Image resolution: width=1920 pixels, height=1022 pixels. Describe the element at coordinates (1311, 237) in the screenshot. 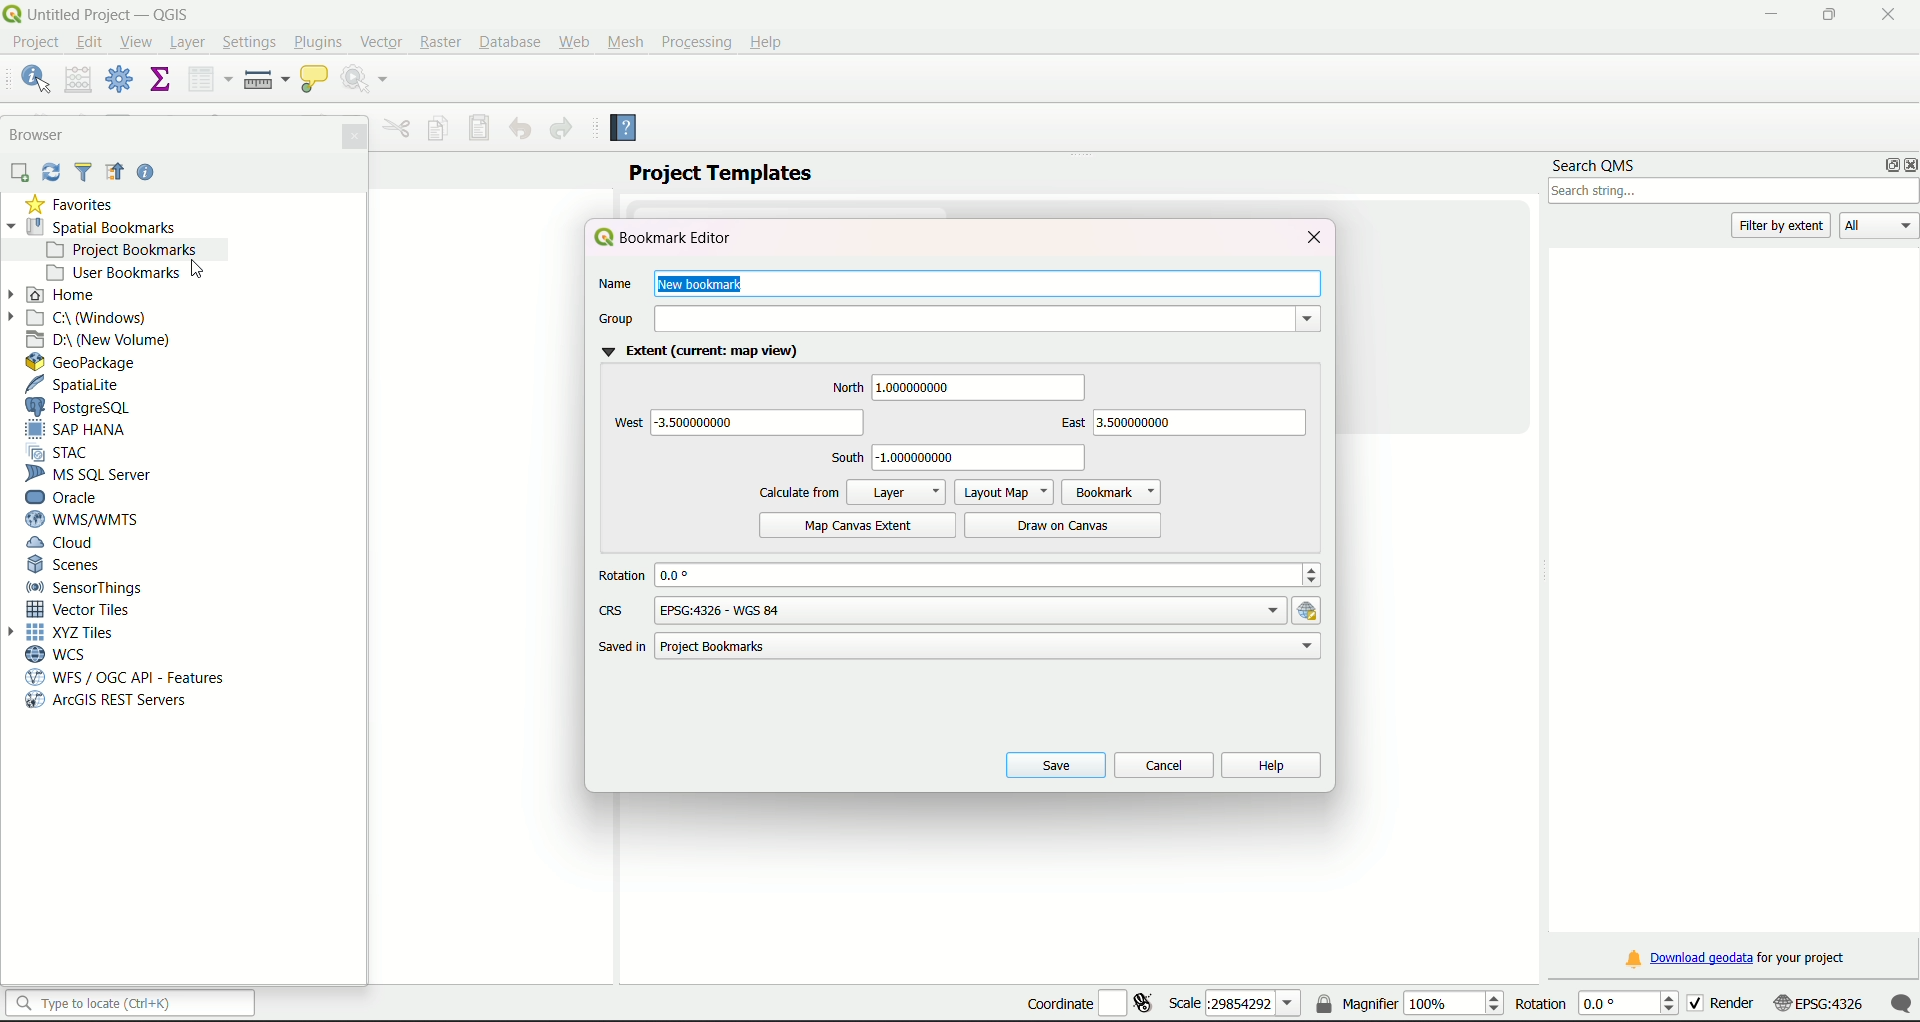

I see `close` at that location.